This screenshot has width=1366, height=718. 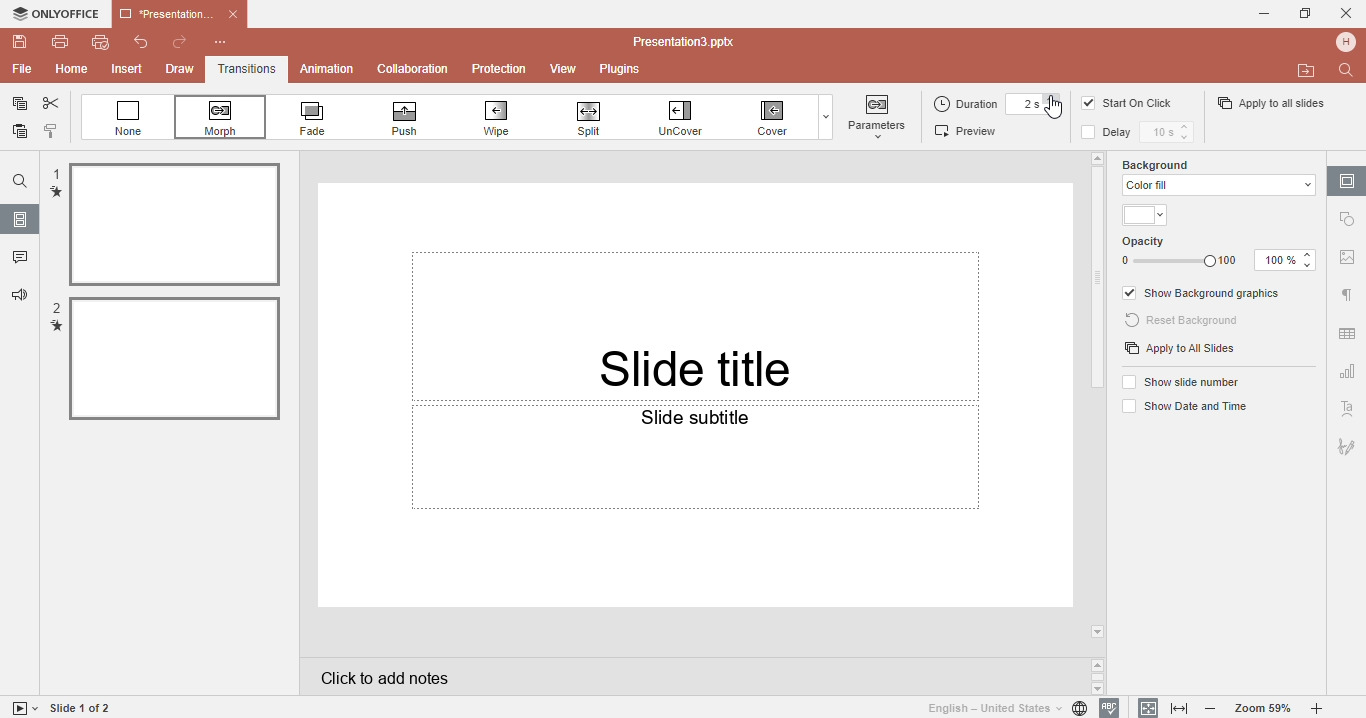 I want to click on Delay, so click(x=1112, y=132).